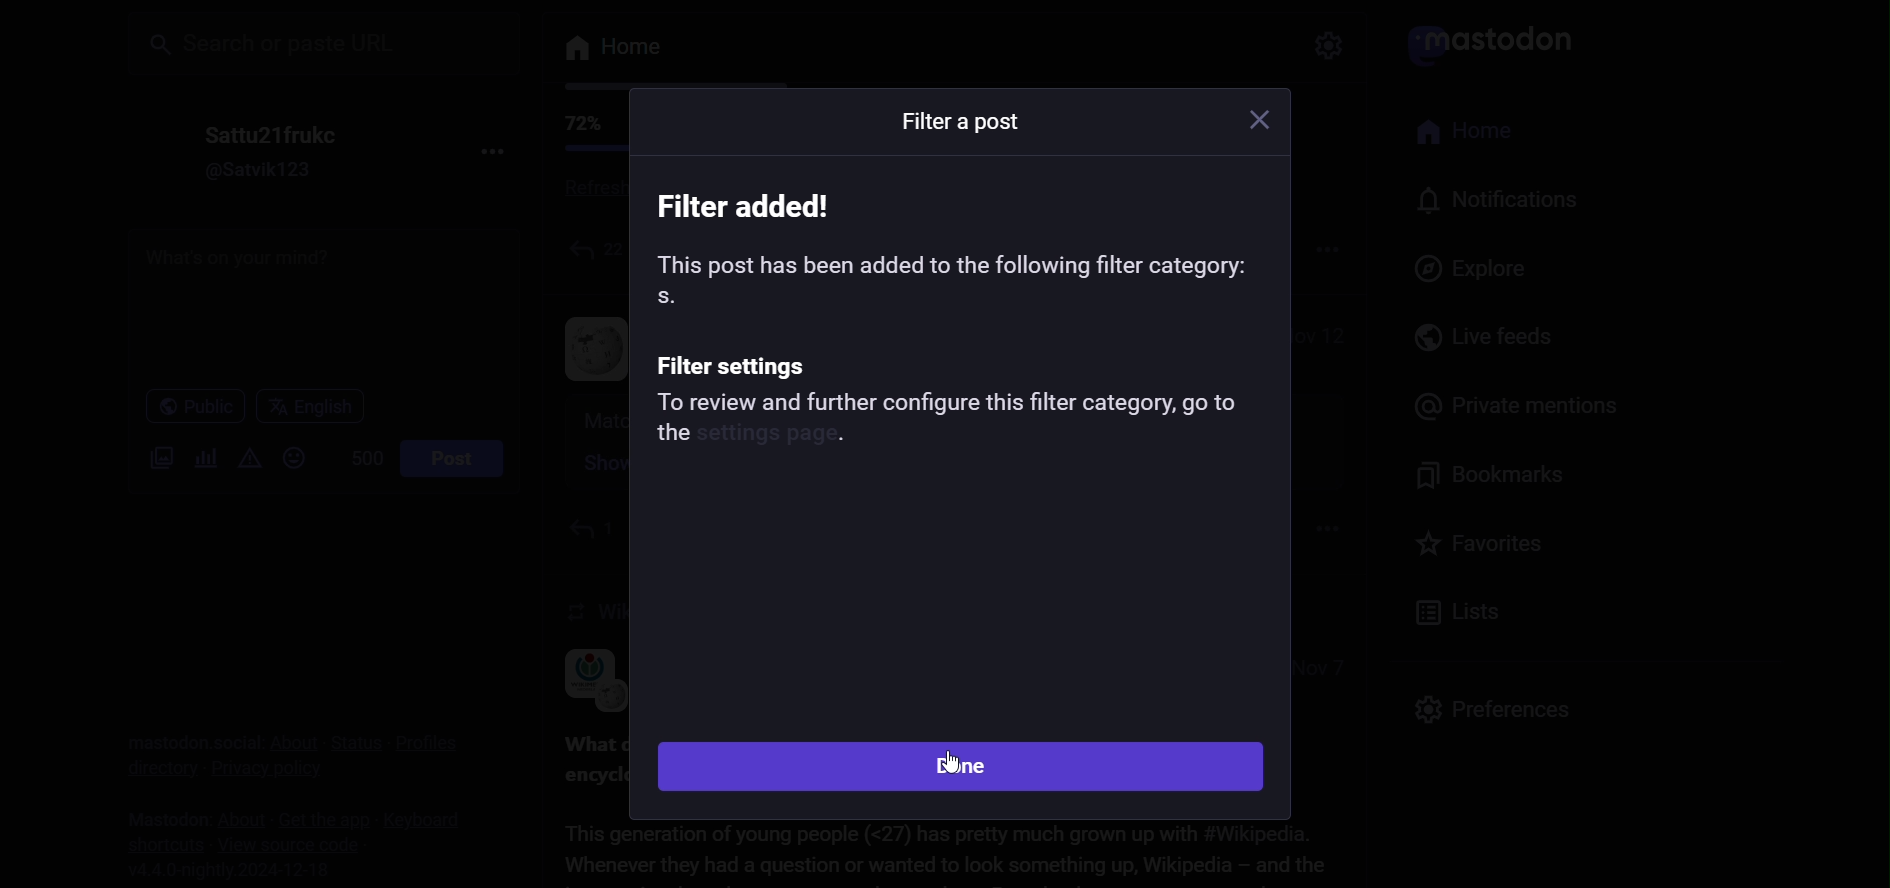  Describe the element at coordinates (1489, 336) in the screenshot. I see `live feed` at that location.